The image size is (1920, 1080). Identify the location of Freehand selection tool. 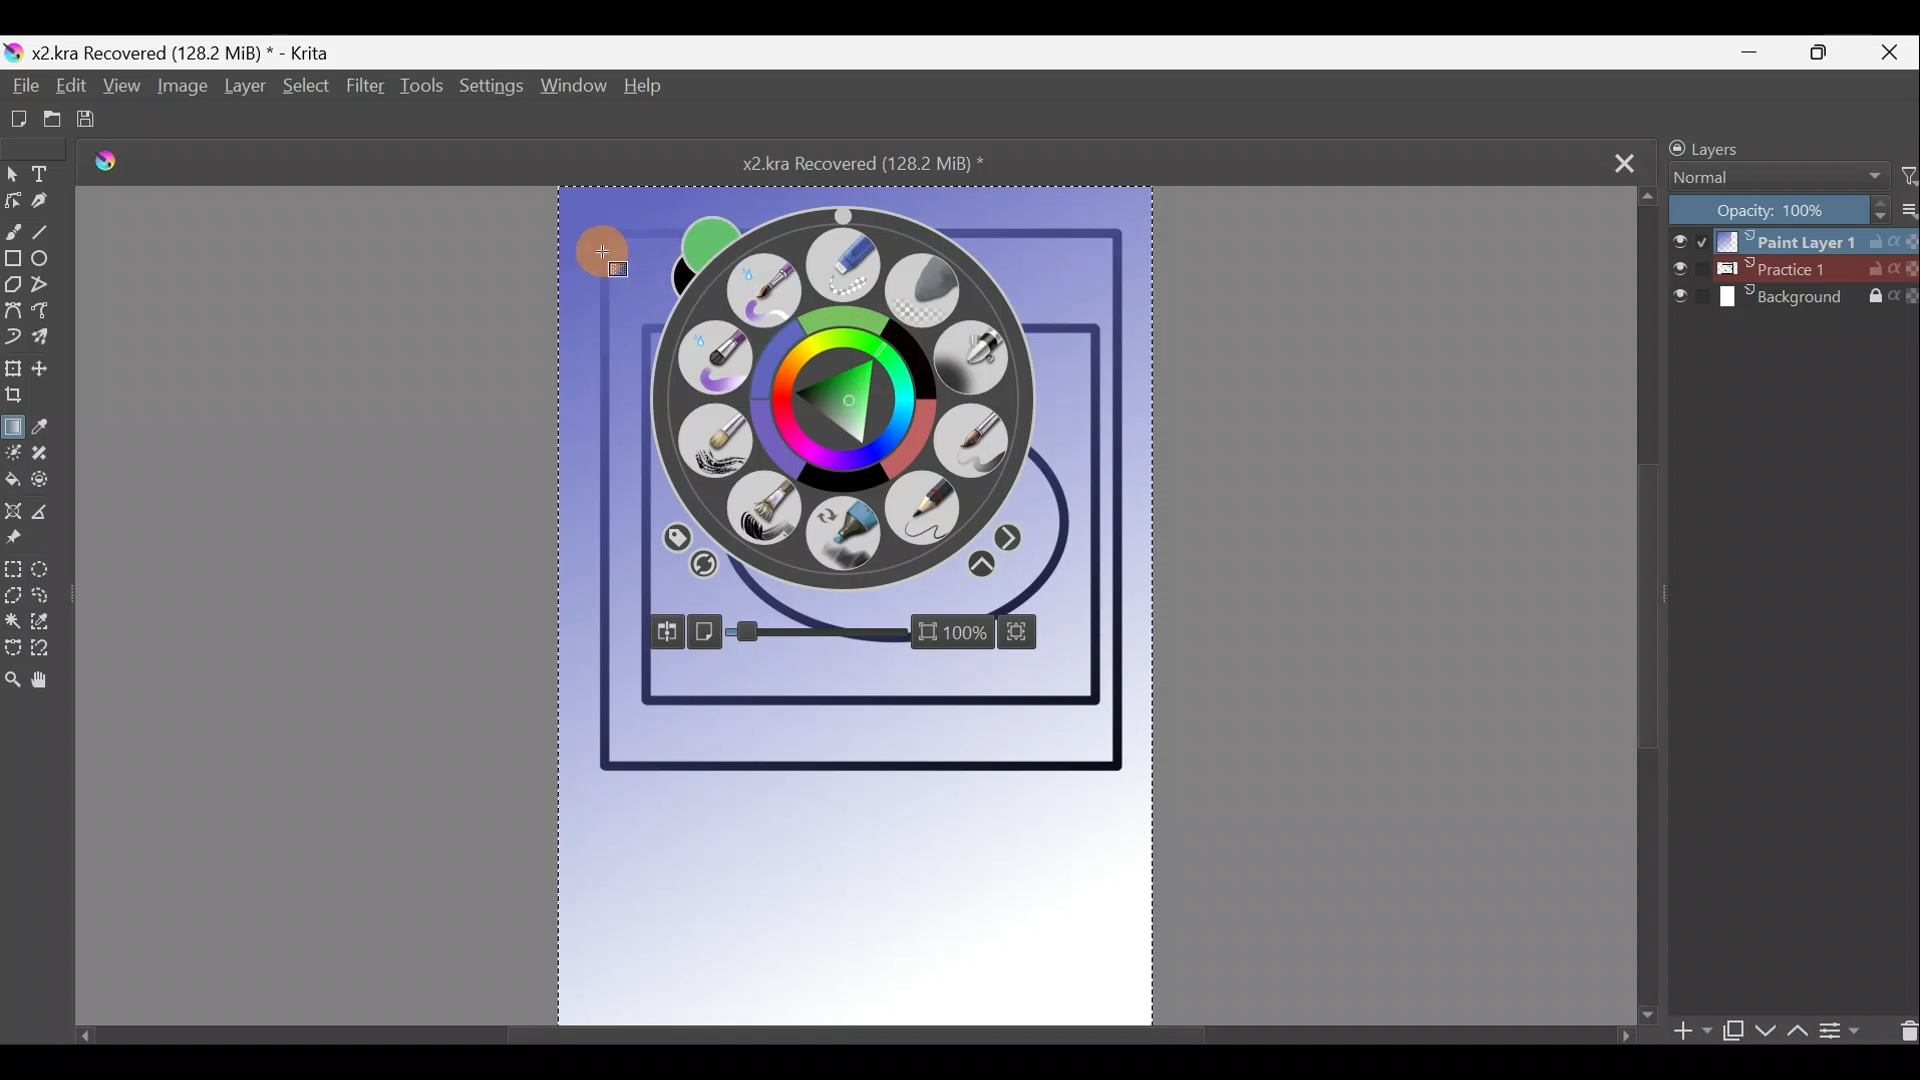
(50, 599).